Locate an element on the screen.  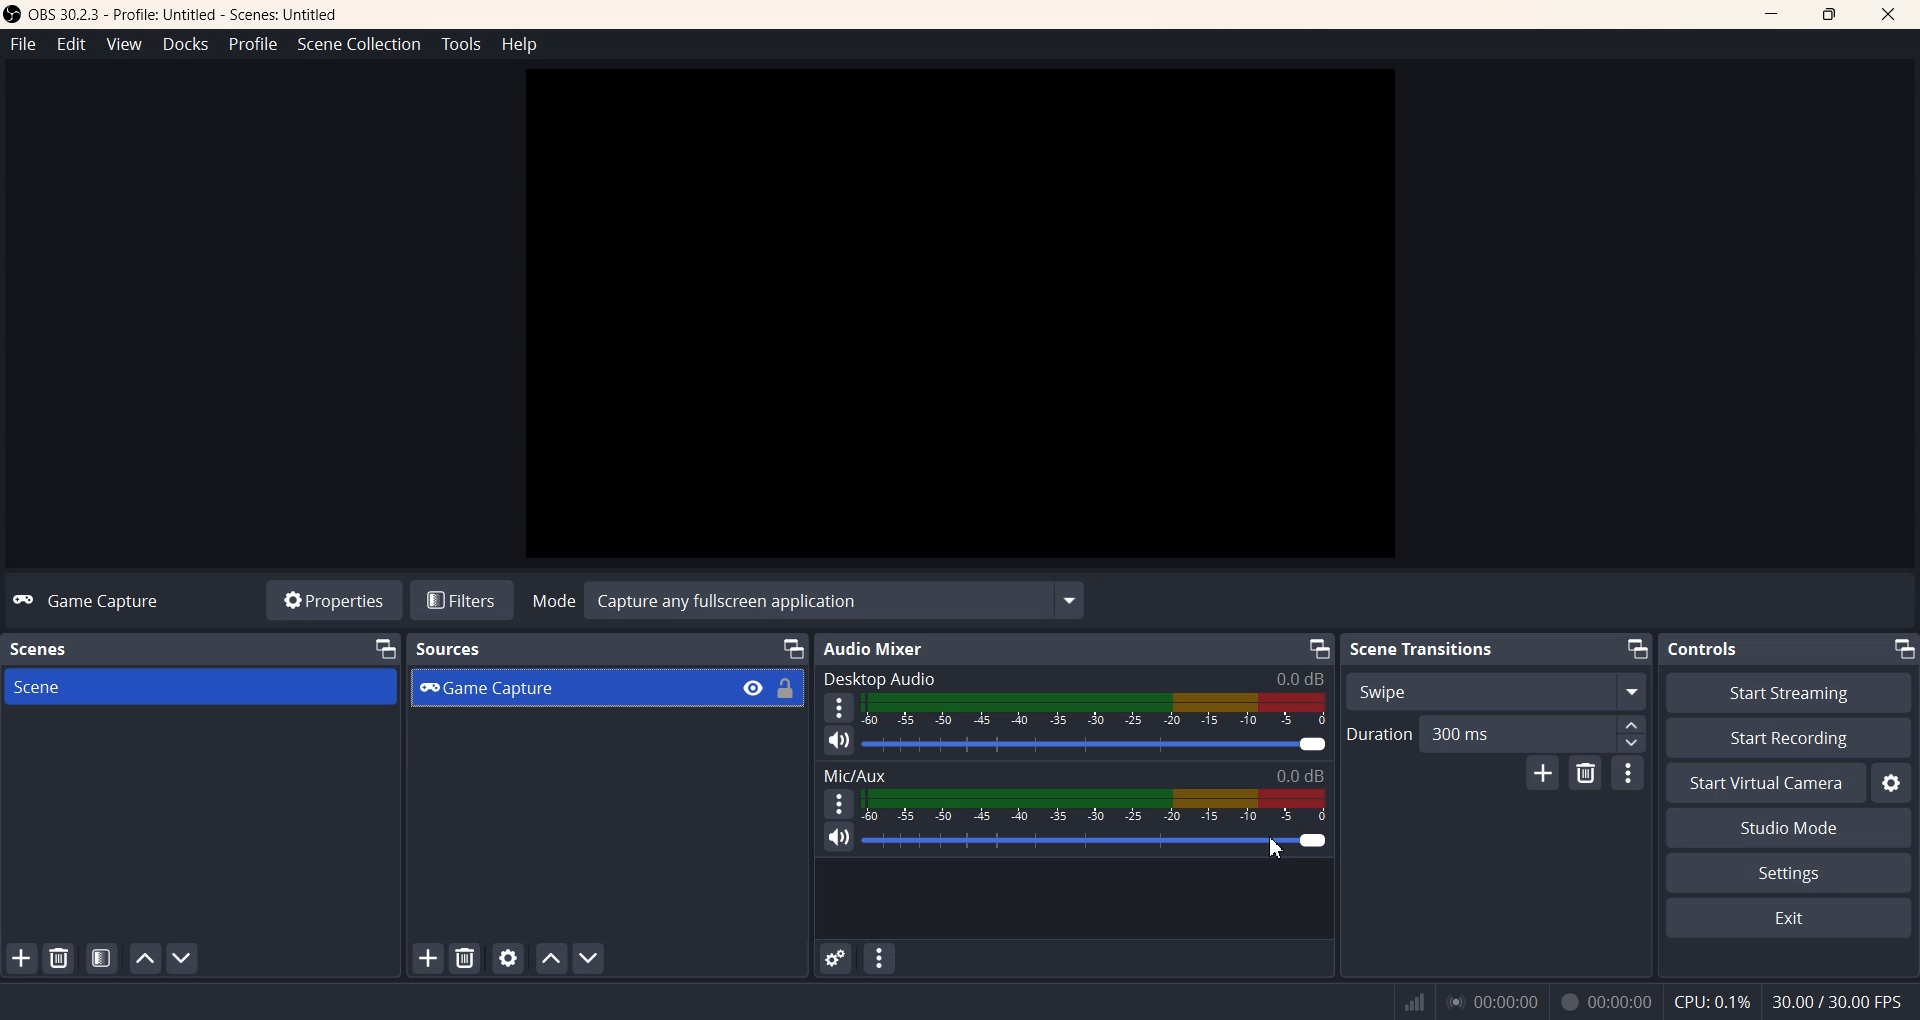
Text is located at coordinates (1701, 648).